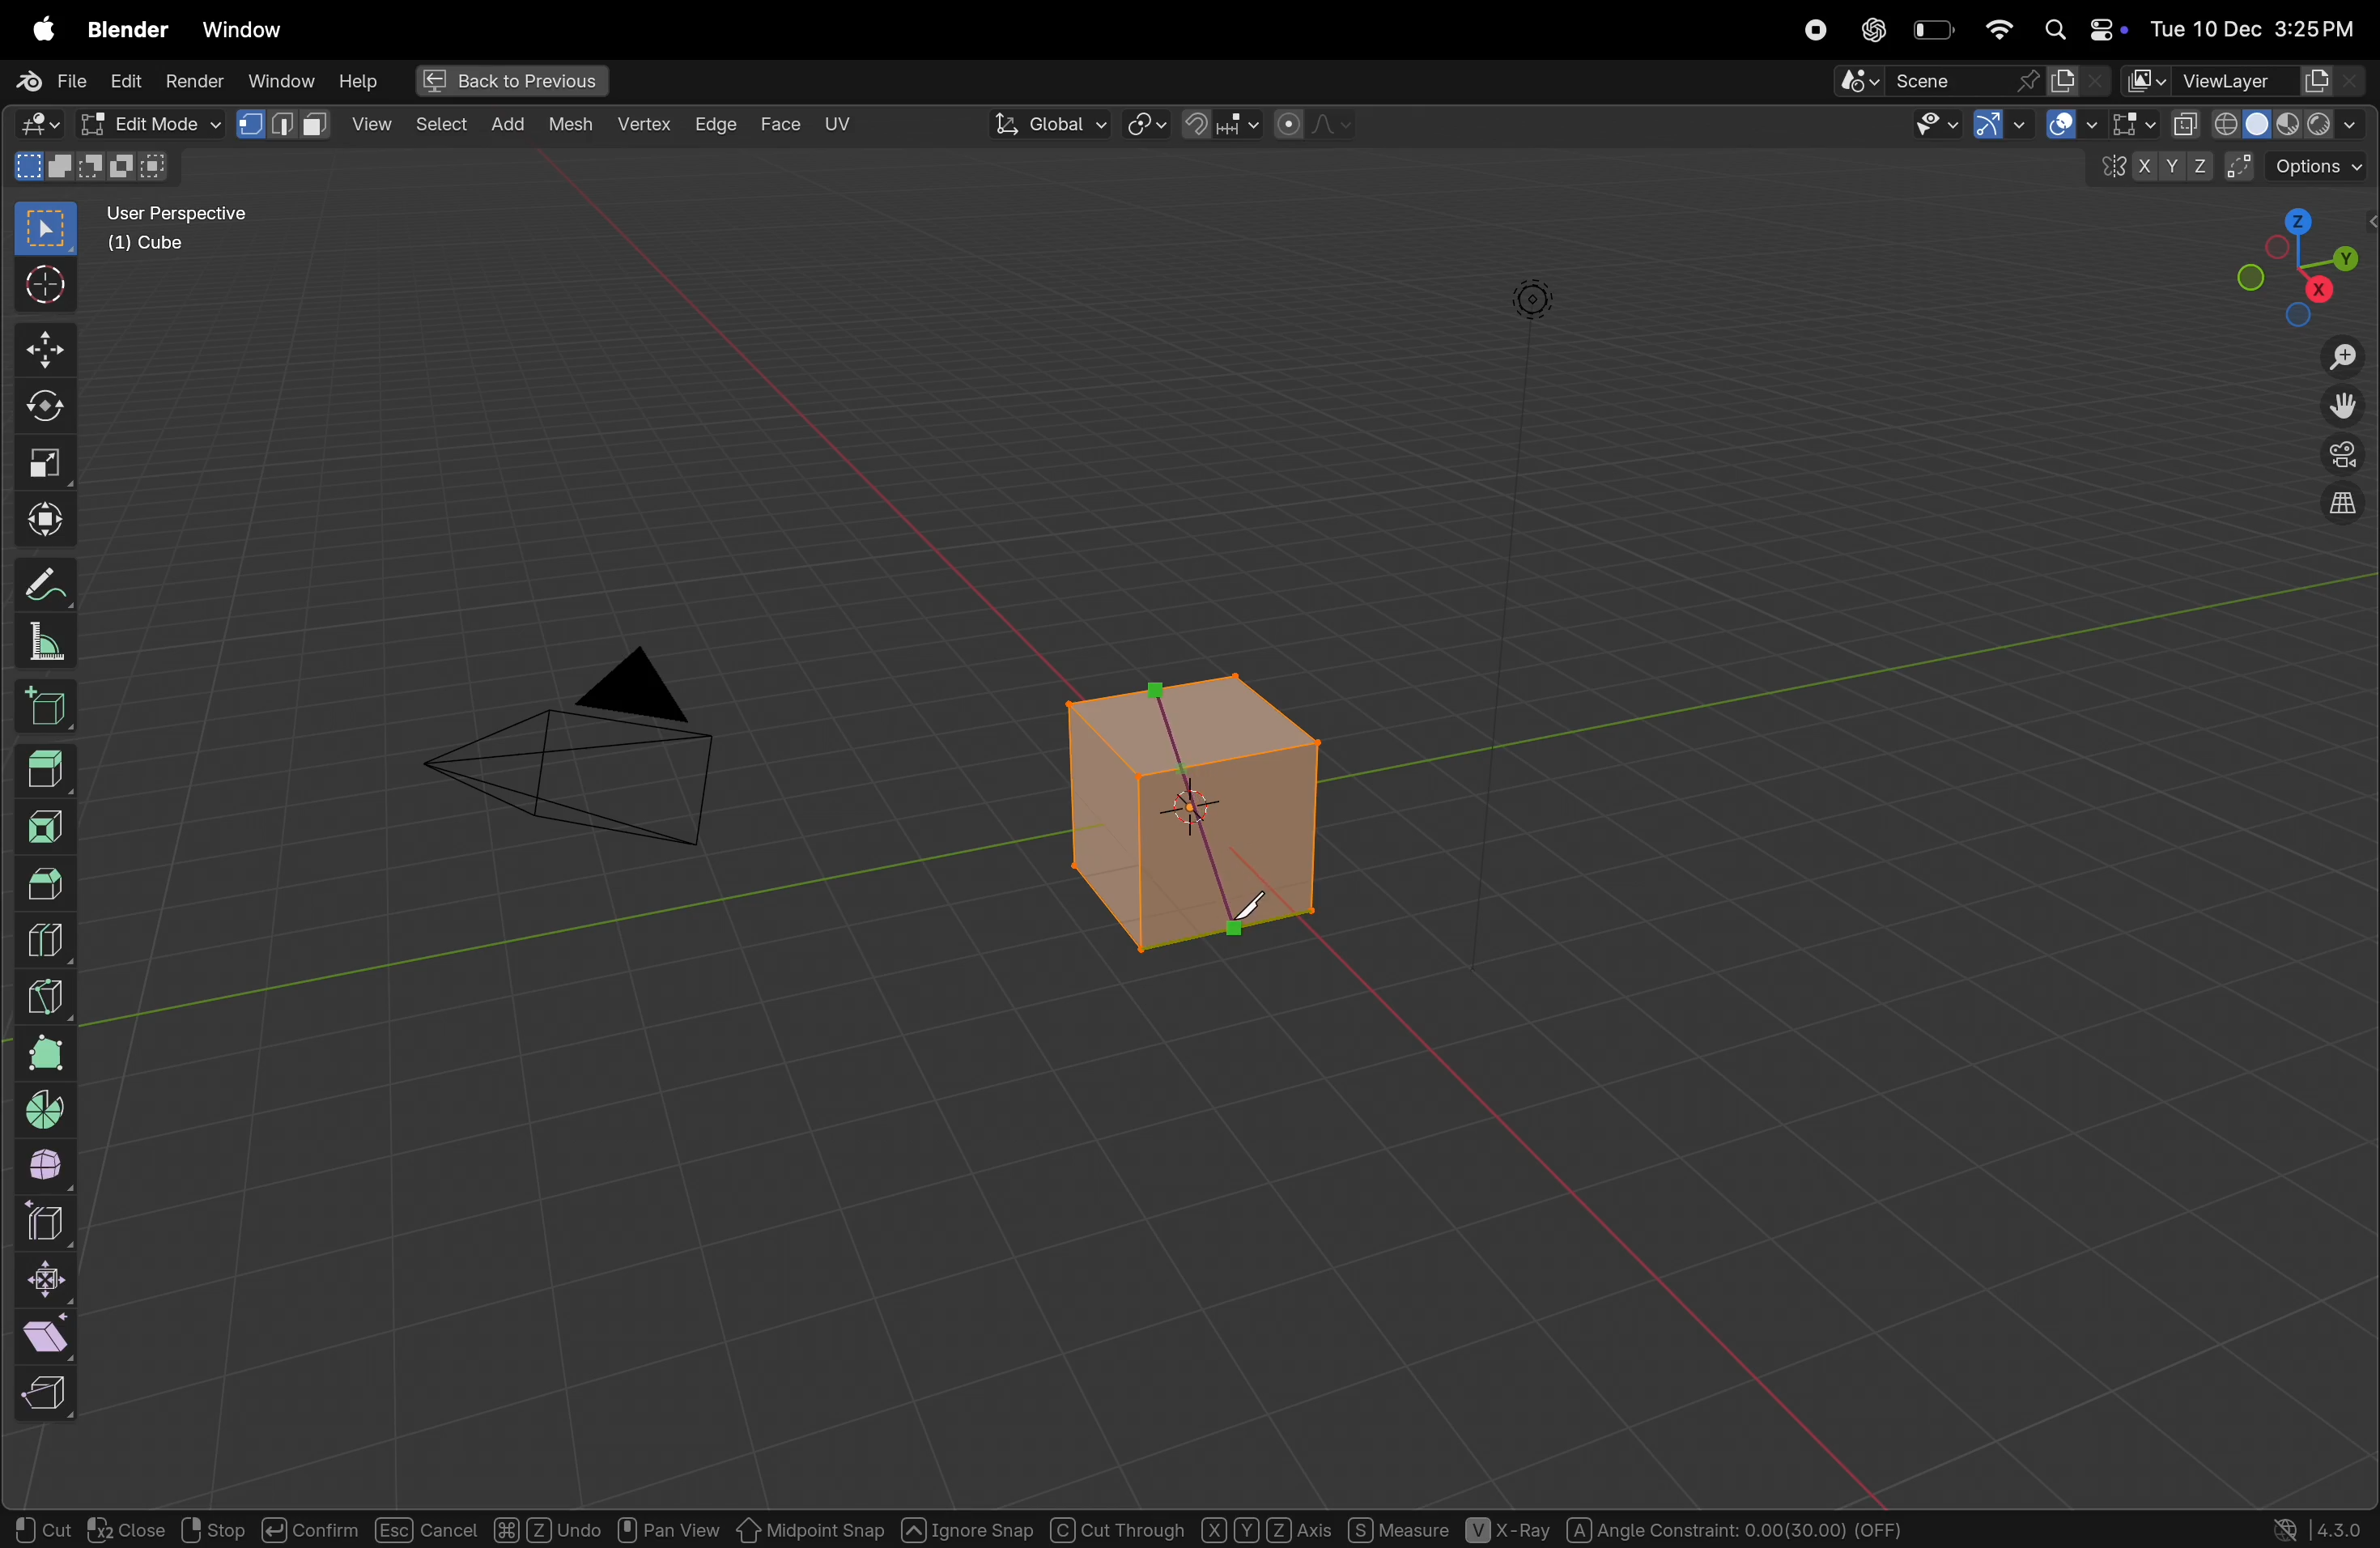 The height and width of the screenshot is (1548, 2380). I want to click on 4.3.0, so click(2346, 1528).